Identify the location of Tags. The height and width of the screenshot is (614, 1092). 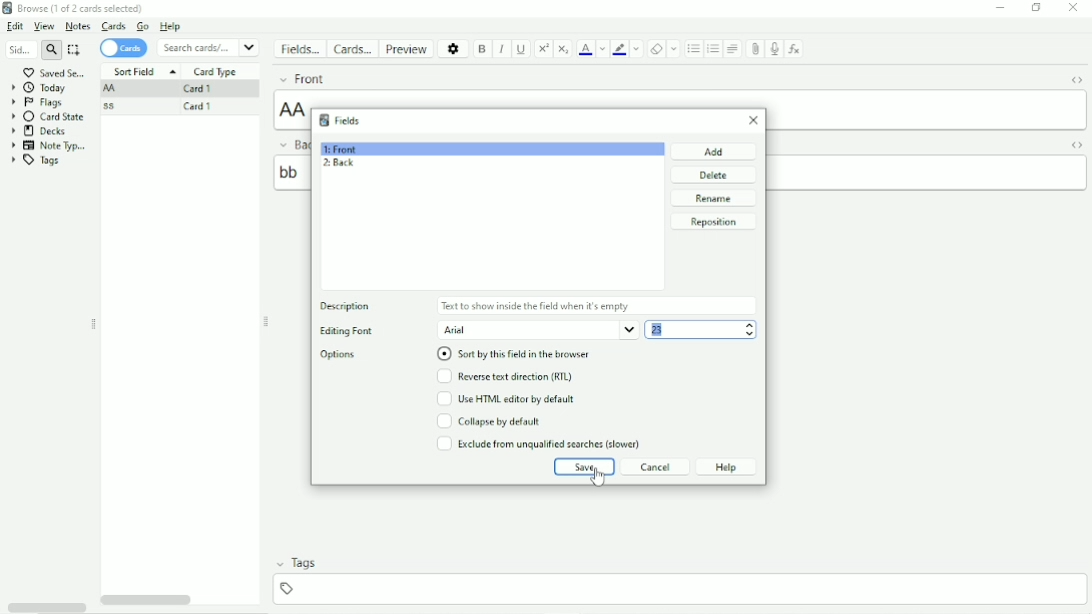
(305, 563).